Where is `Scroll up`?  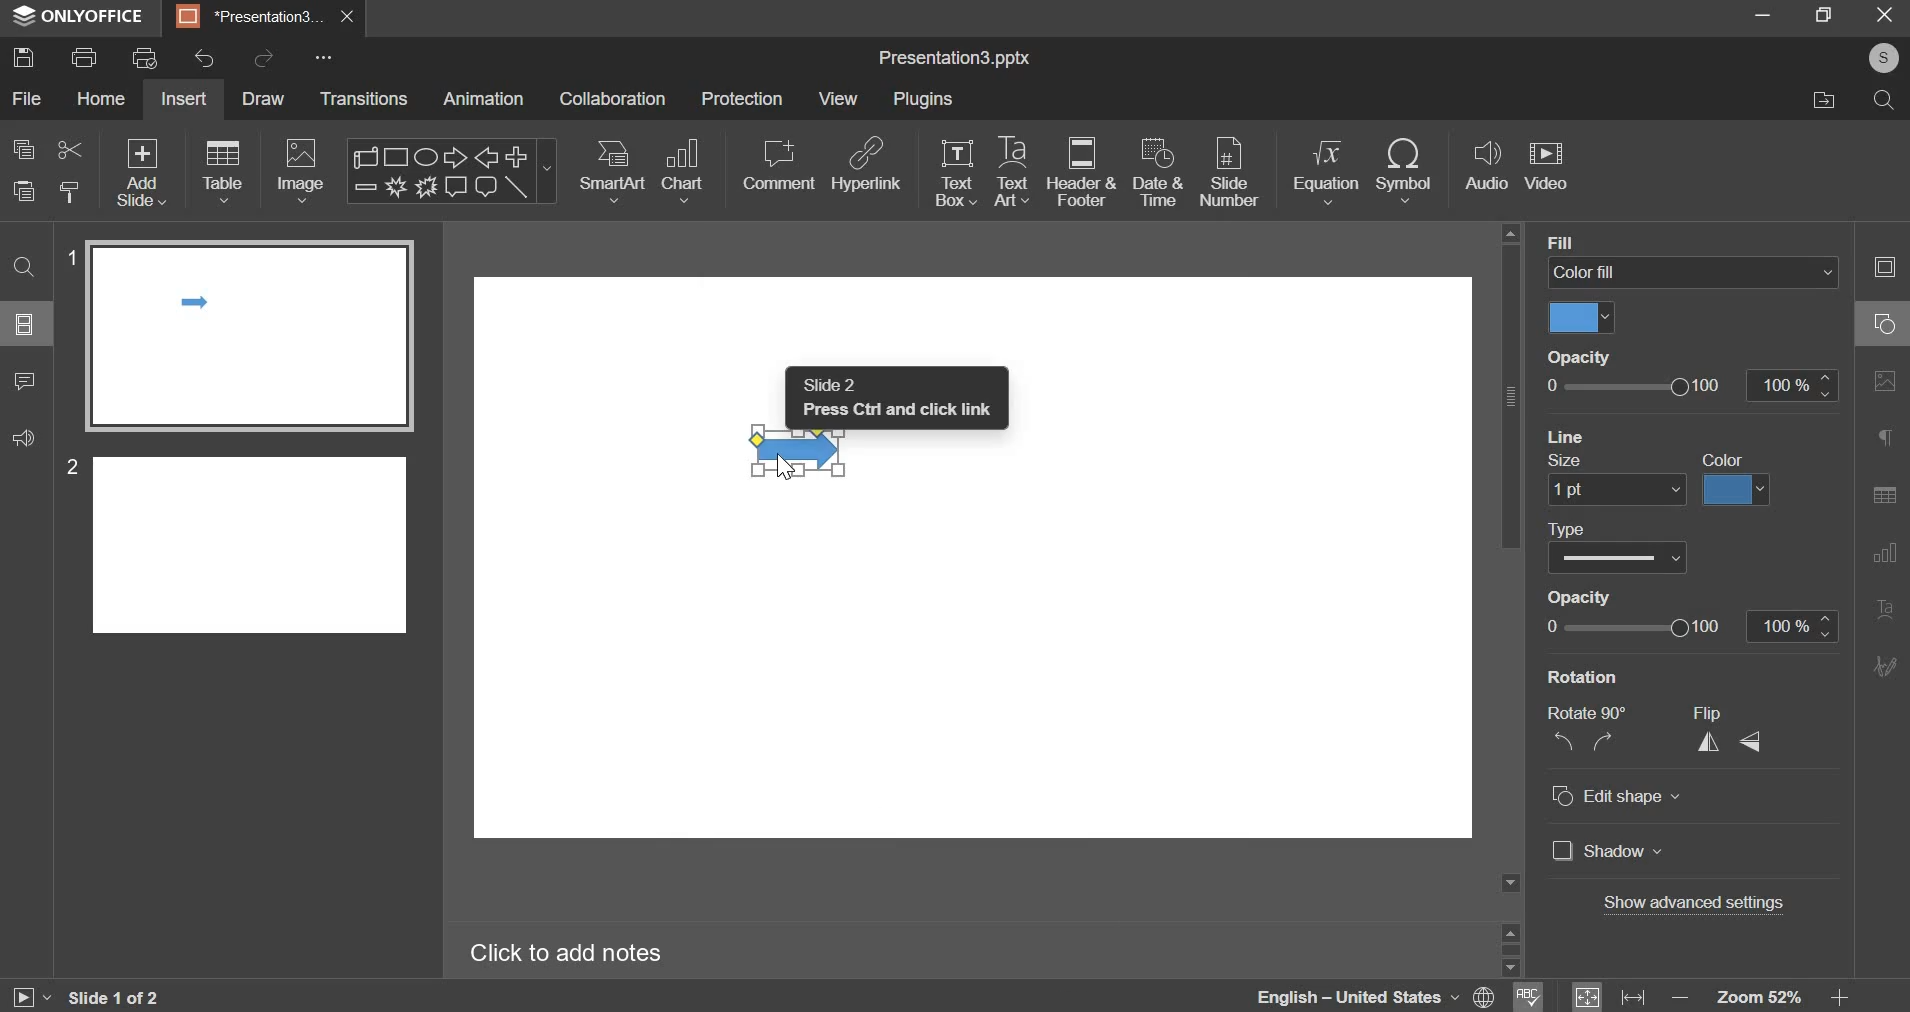 Scroll up is located at coordinates (1510, 233).